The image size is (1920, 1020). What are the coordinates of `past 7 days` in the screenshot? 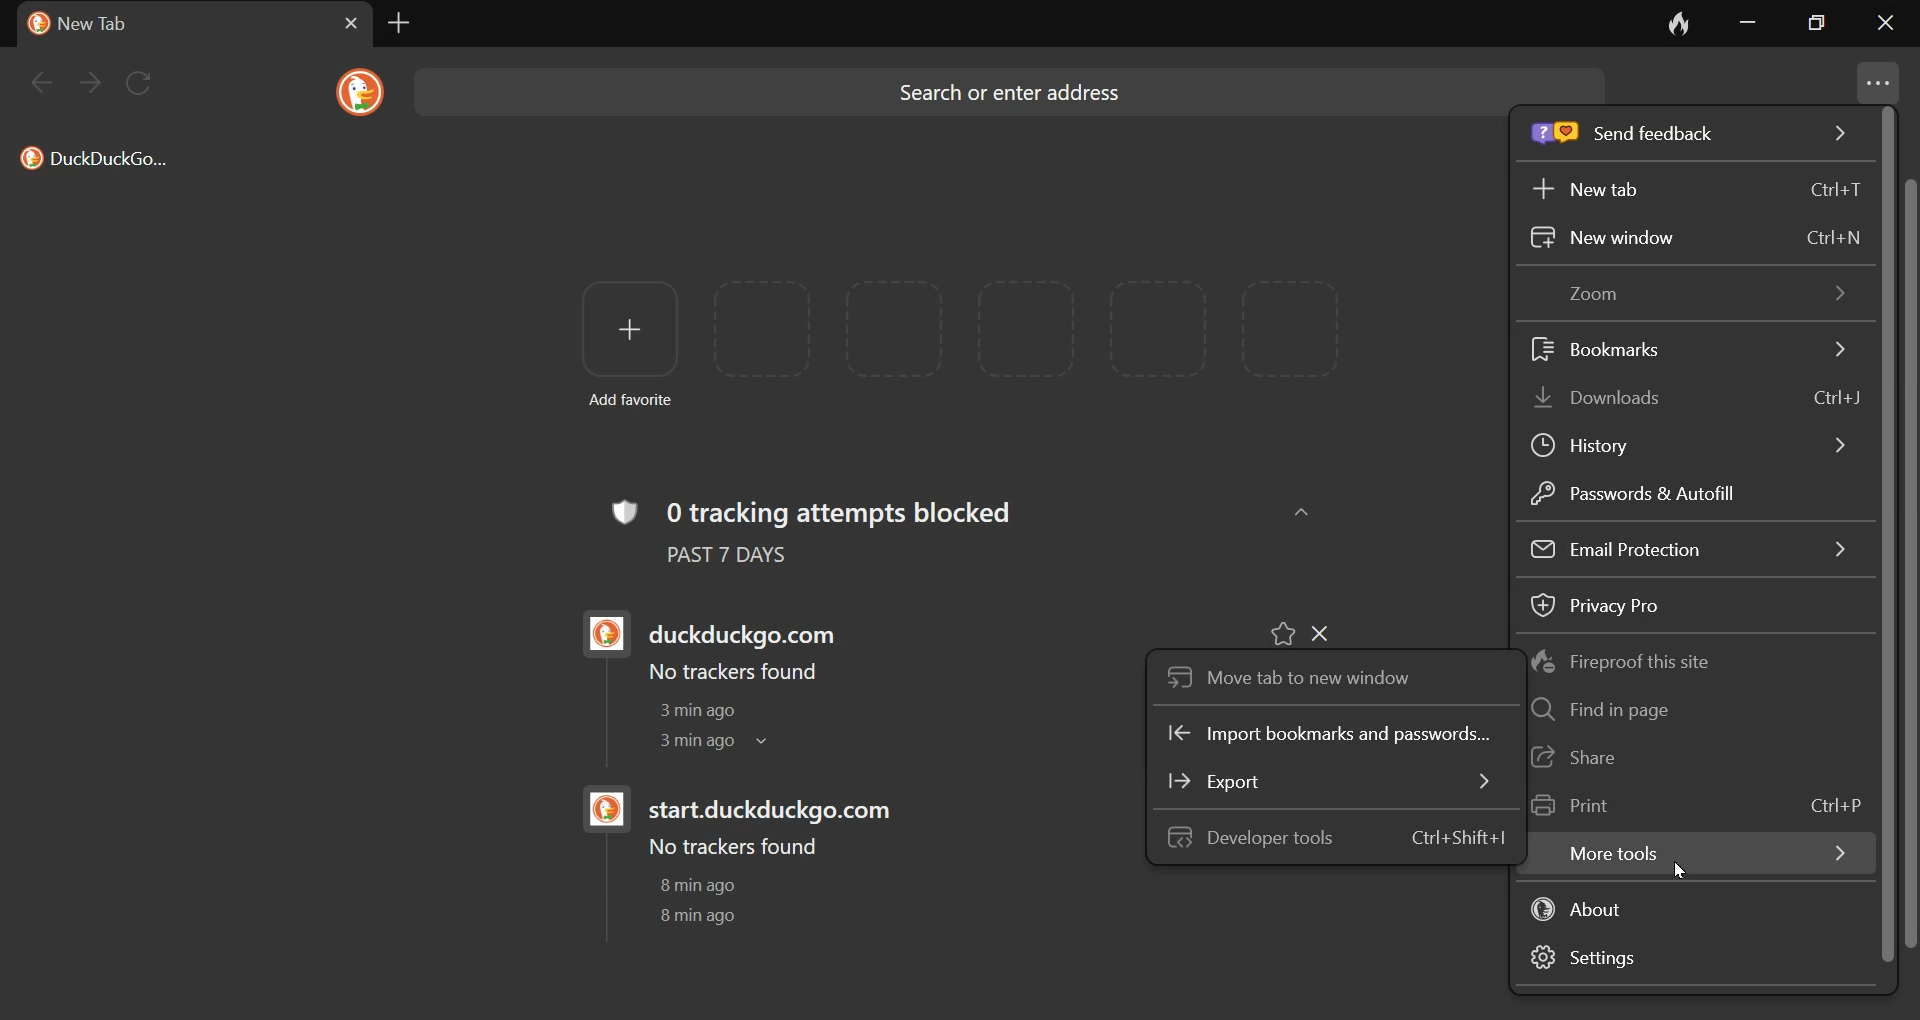 It's located at (752, 560).